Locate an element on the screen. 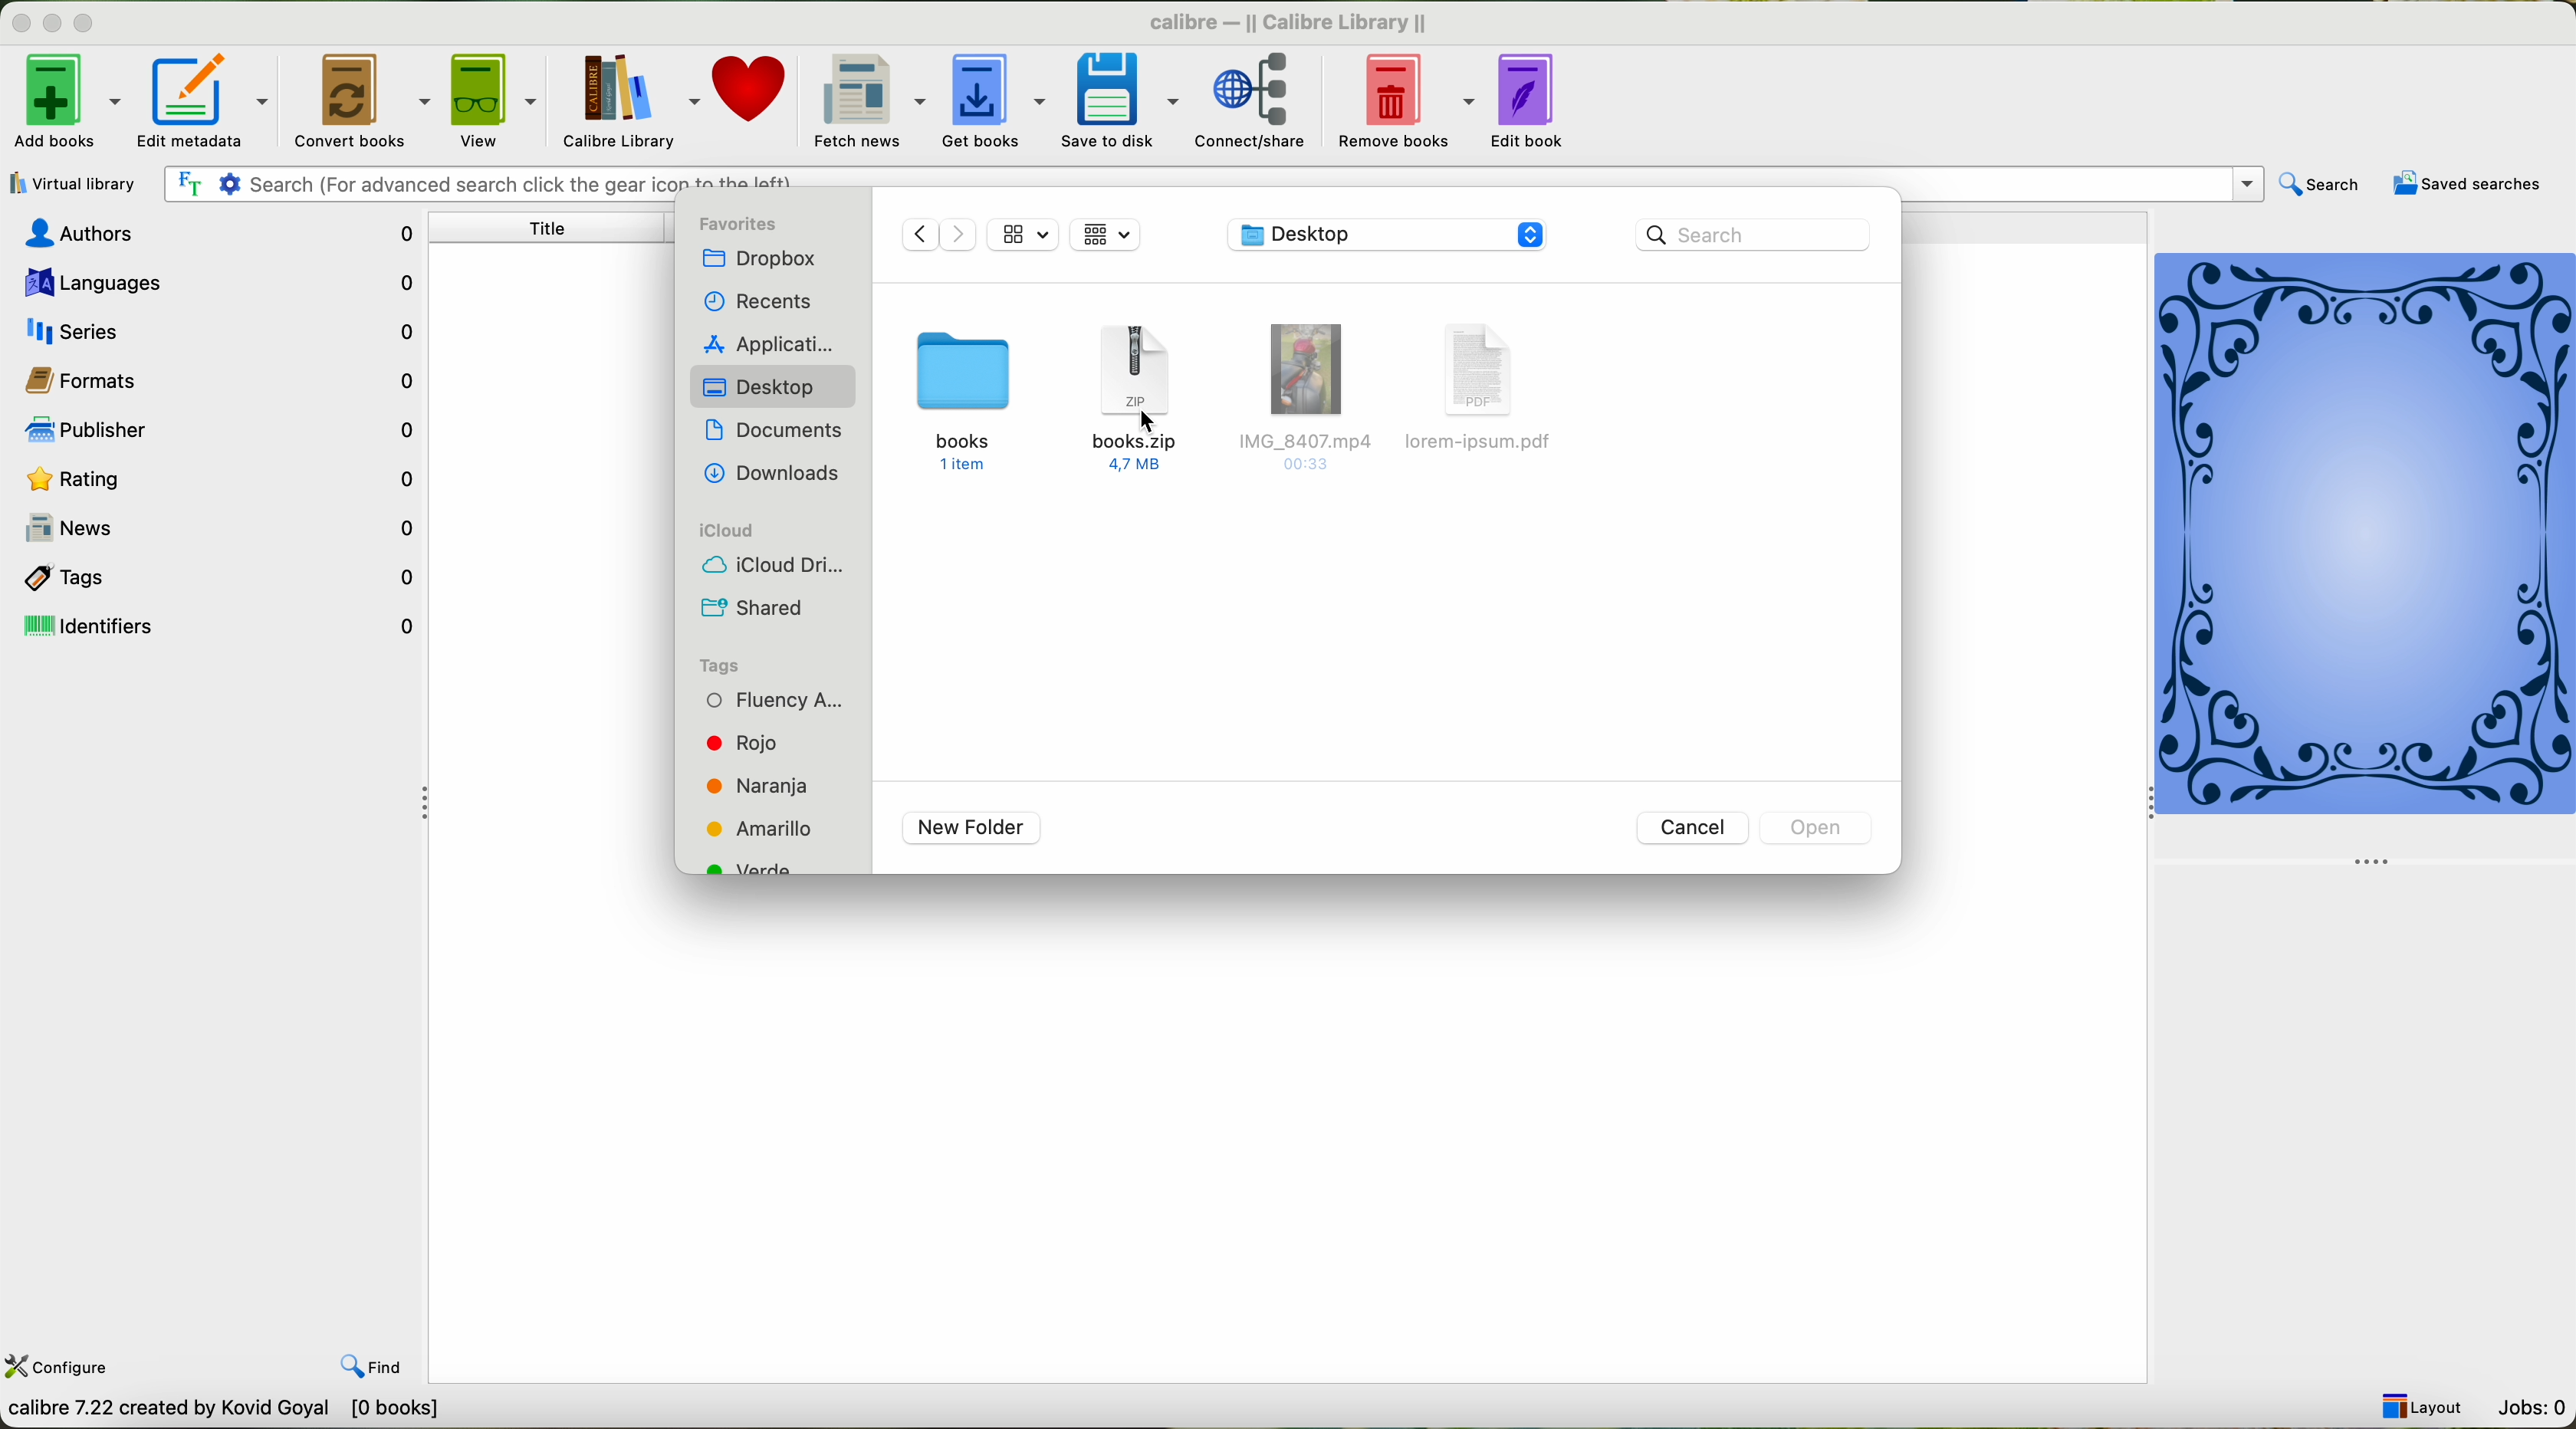  desktop is located at coordinates (760, 387).